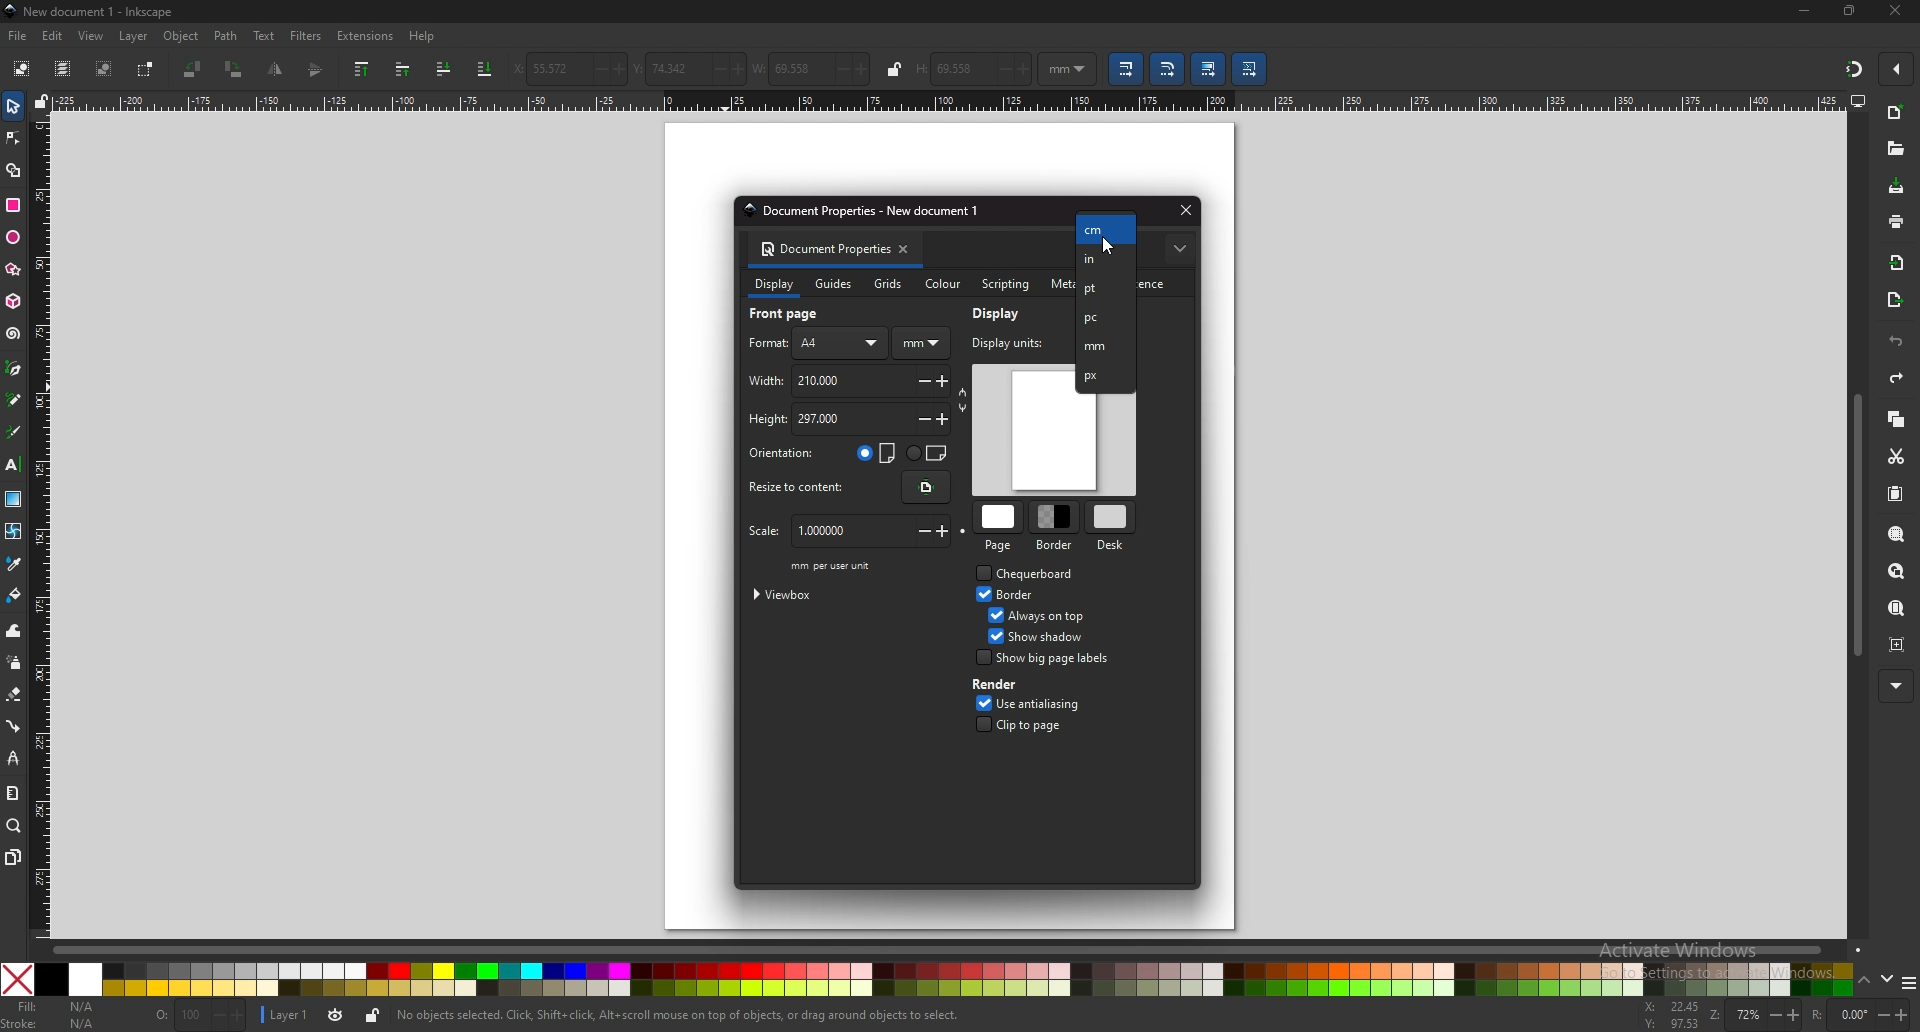 The width and height of the screenshot is (1920, 1032). I want to click on spiral, so click(14, 334).